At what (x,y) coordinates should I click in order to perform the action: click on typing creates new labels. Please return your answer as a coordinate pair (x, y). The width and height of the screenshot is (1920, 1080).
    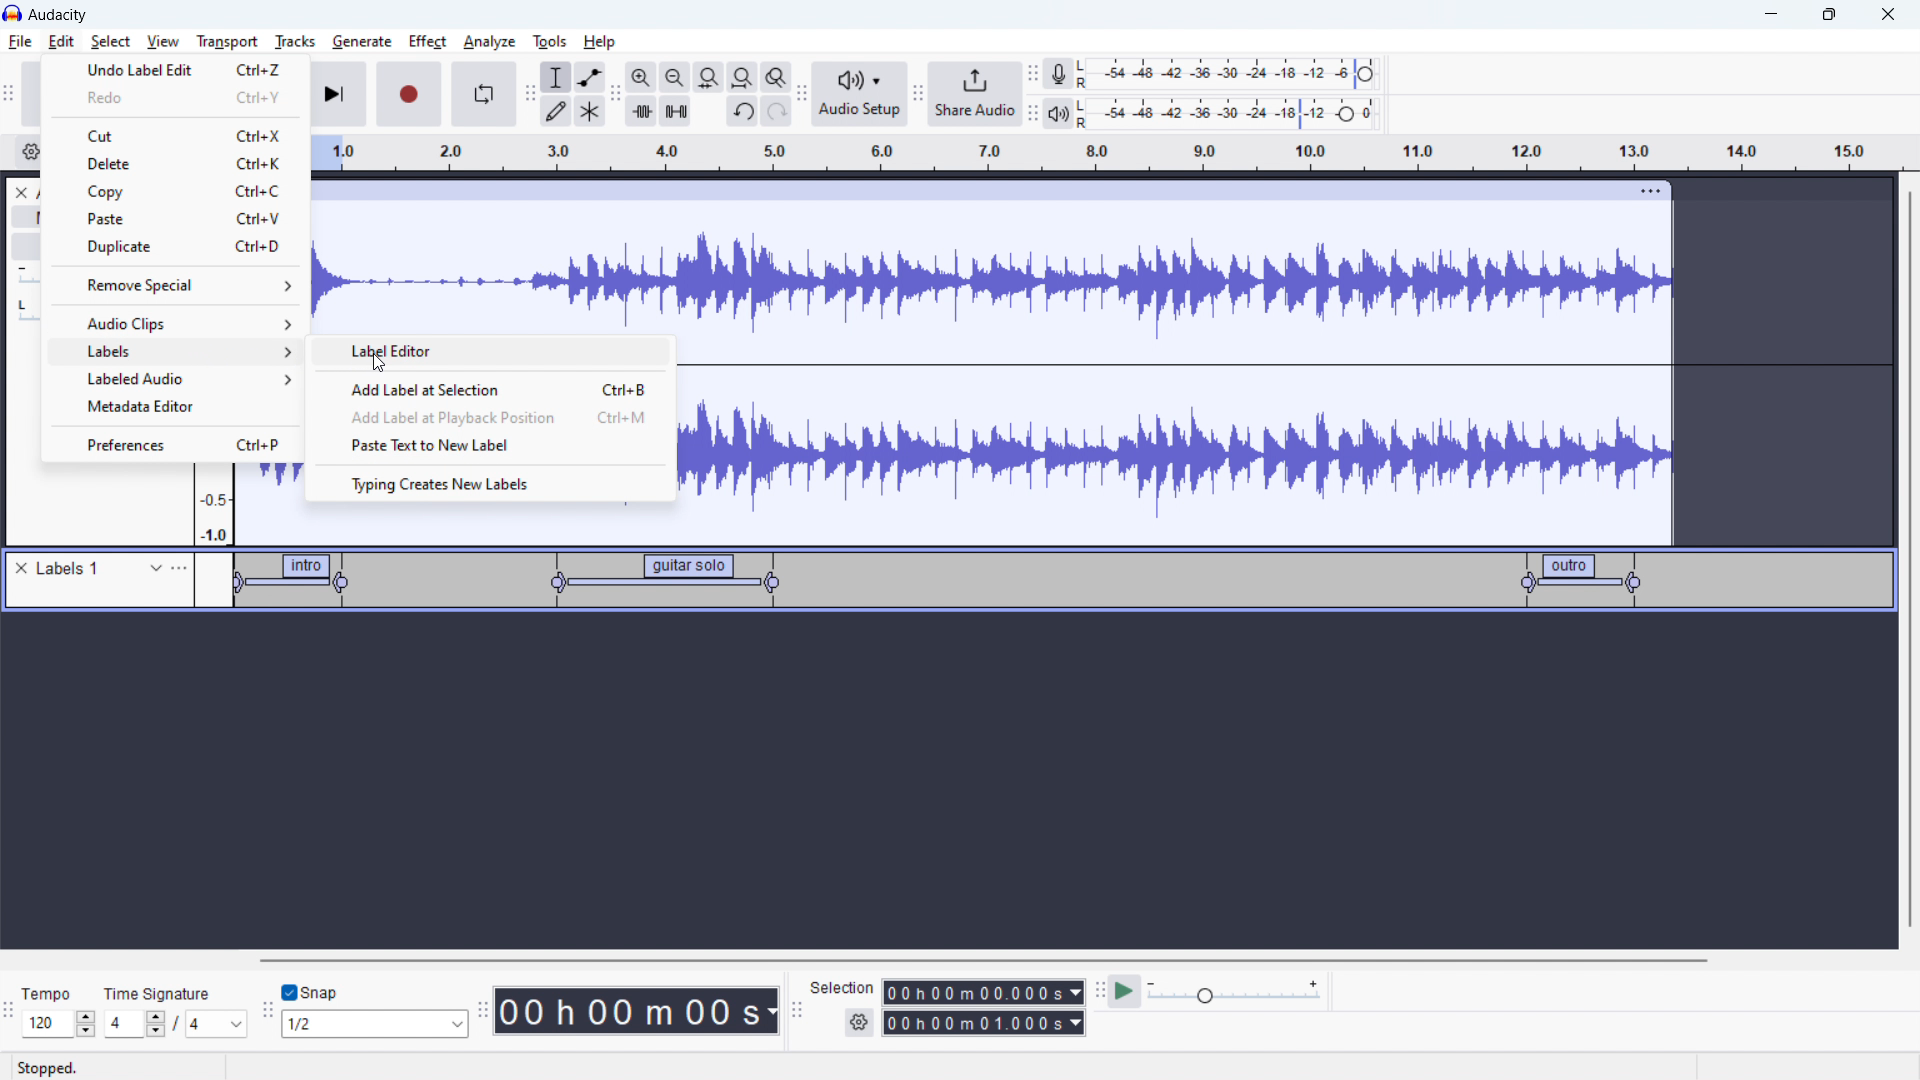
    Looking at the image, I should click on (492, 483).